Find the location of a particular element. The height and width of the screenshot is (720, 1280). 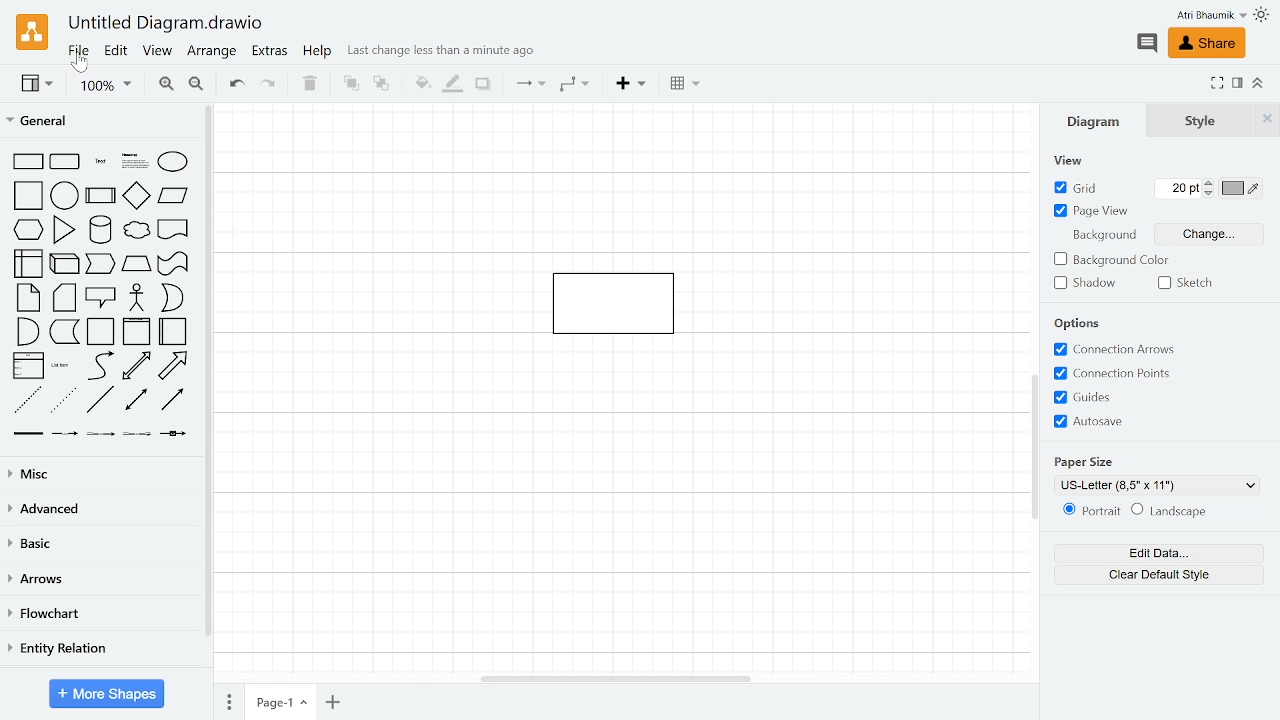

Insert is located at coordinates (630, 84).